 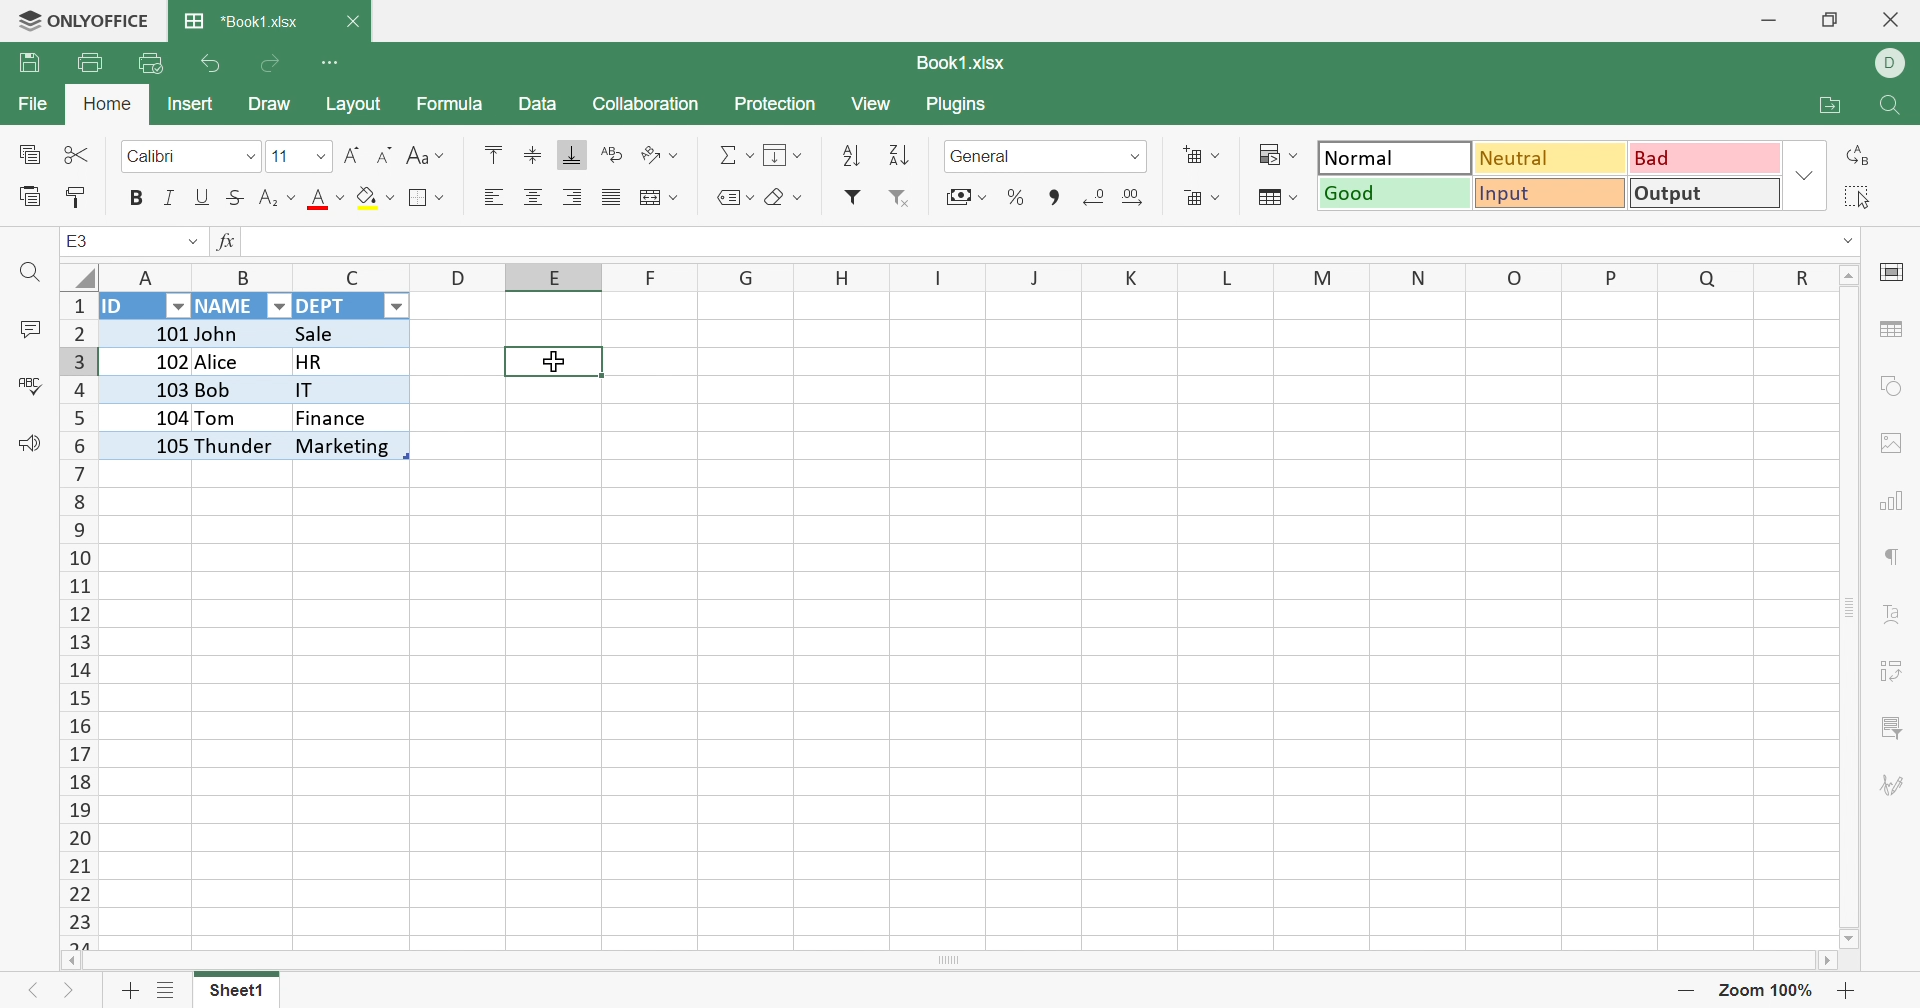 What do you see at coordinates (535, 156) in the screenshot?
I see `Align Middle` at bounding box center [535, 156].